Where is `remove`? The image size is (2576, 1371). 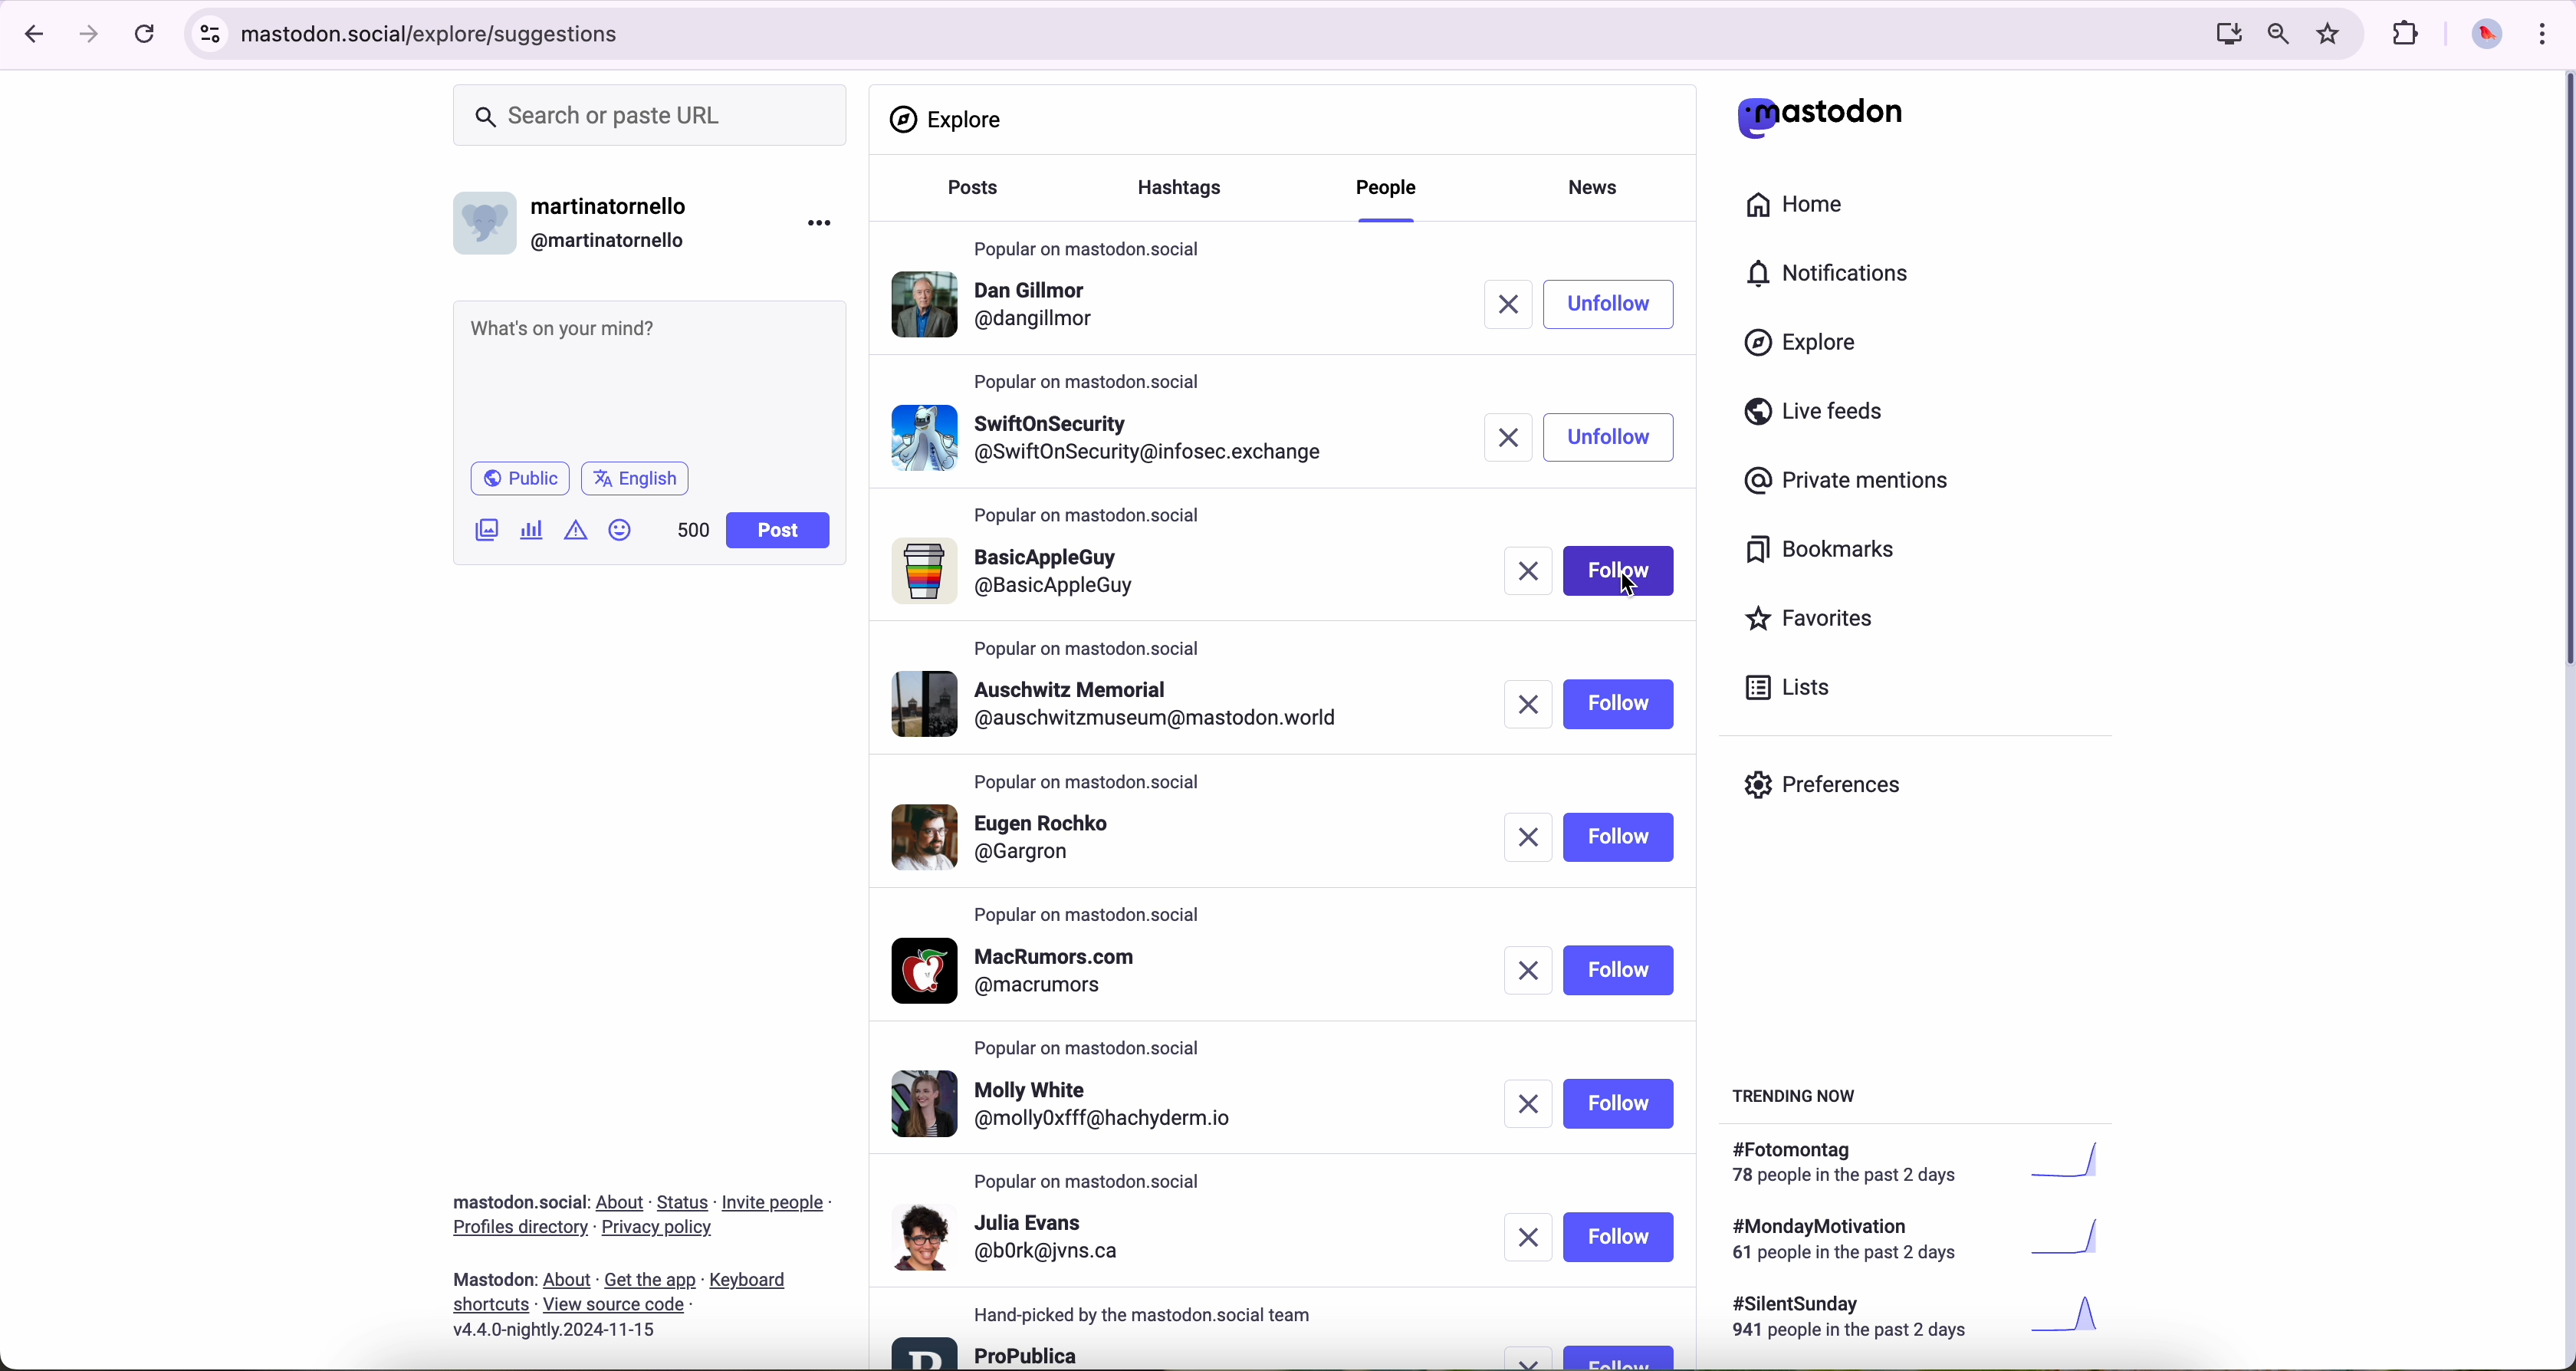 remove is located at coordinates (1533, 1358).